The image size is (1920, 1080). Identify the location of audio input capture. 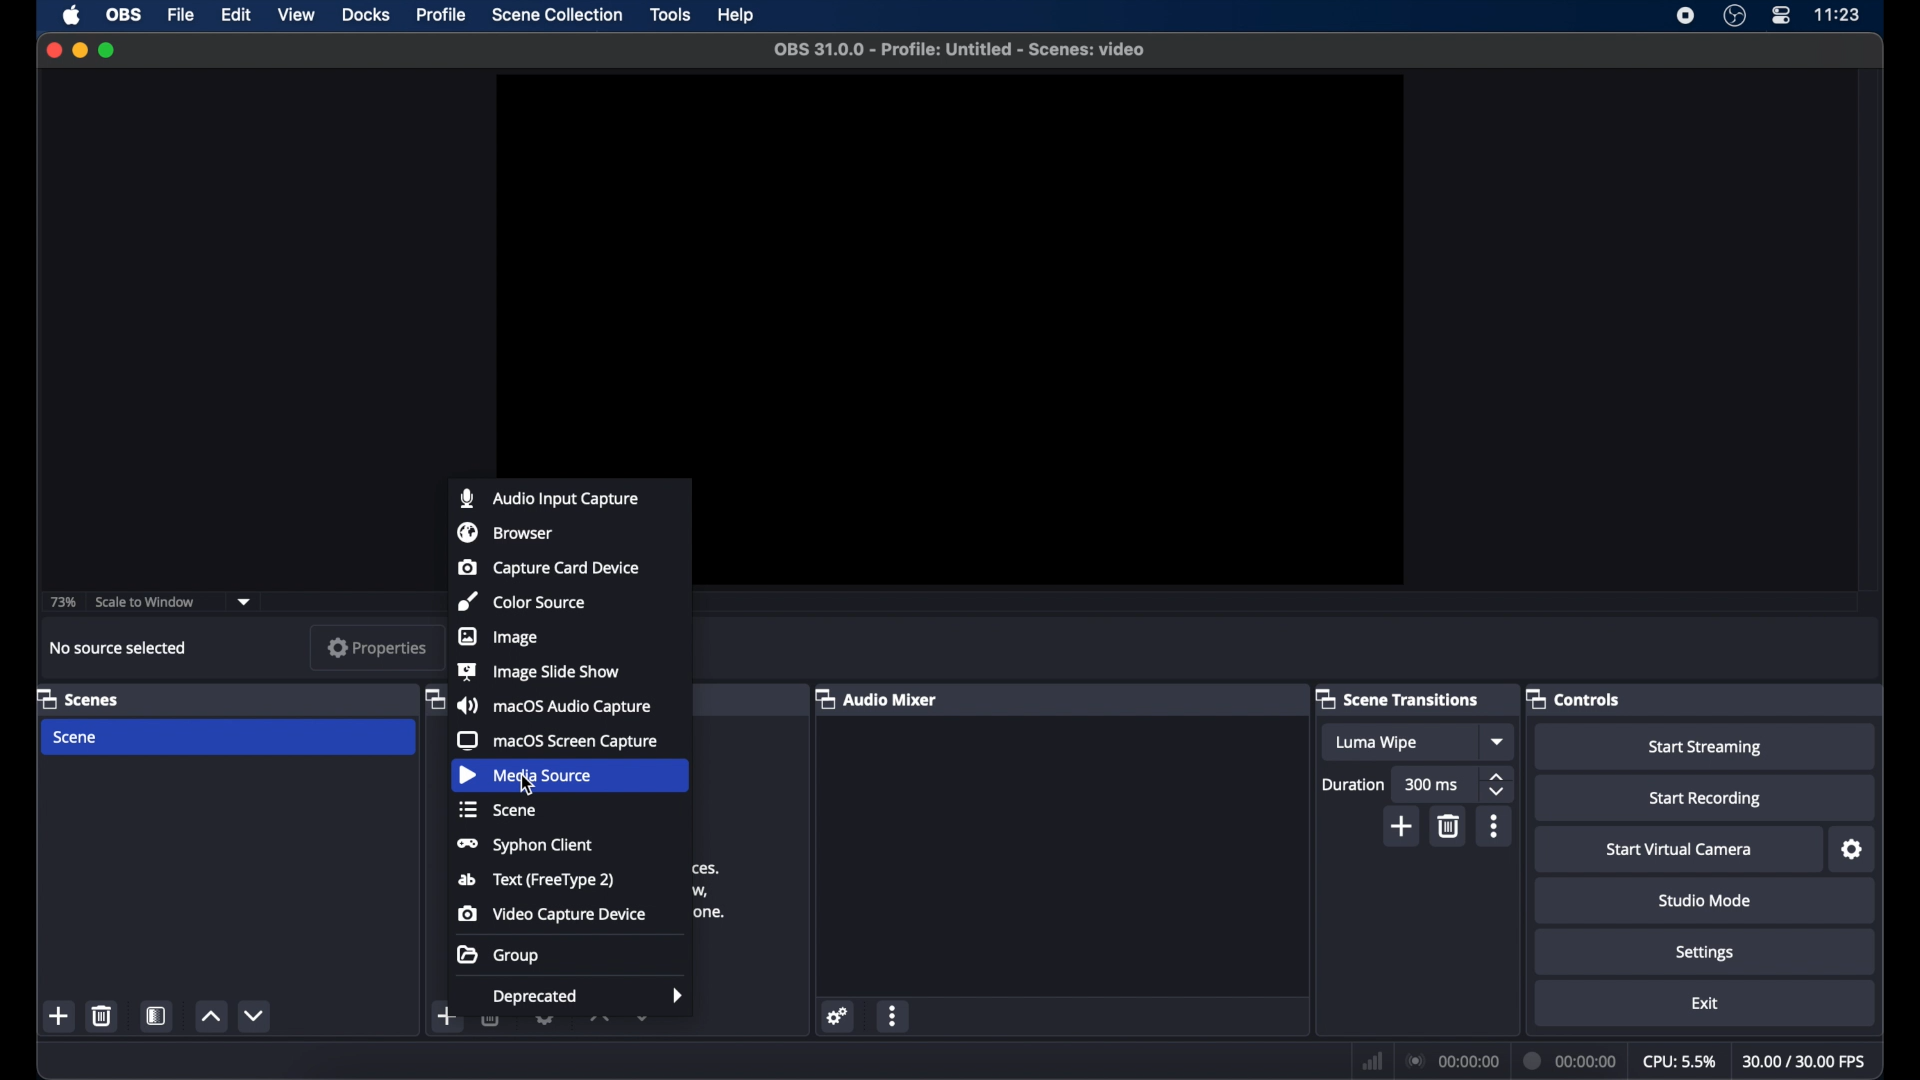
(547, 498).